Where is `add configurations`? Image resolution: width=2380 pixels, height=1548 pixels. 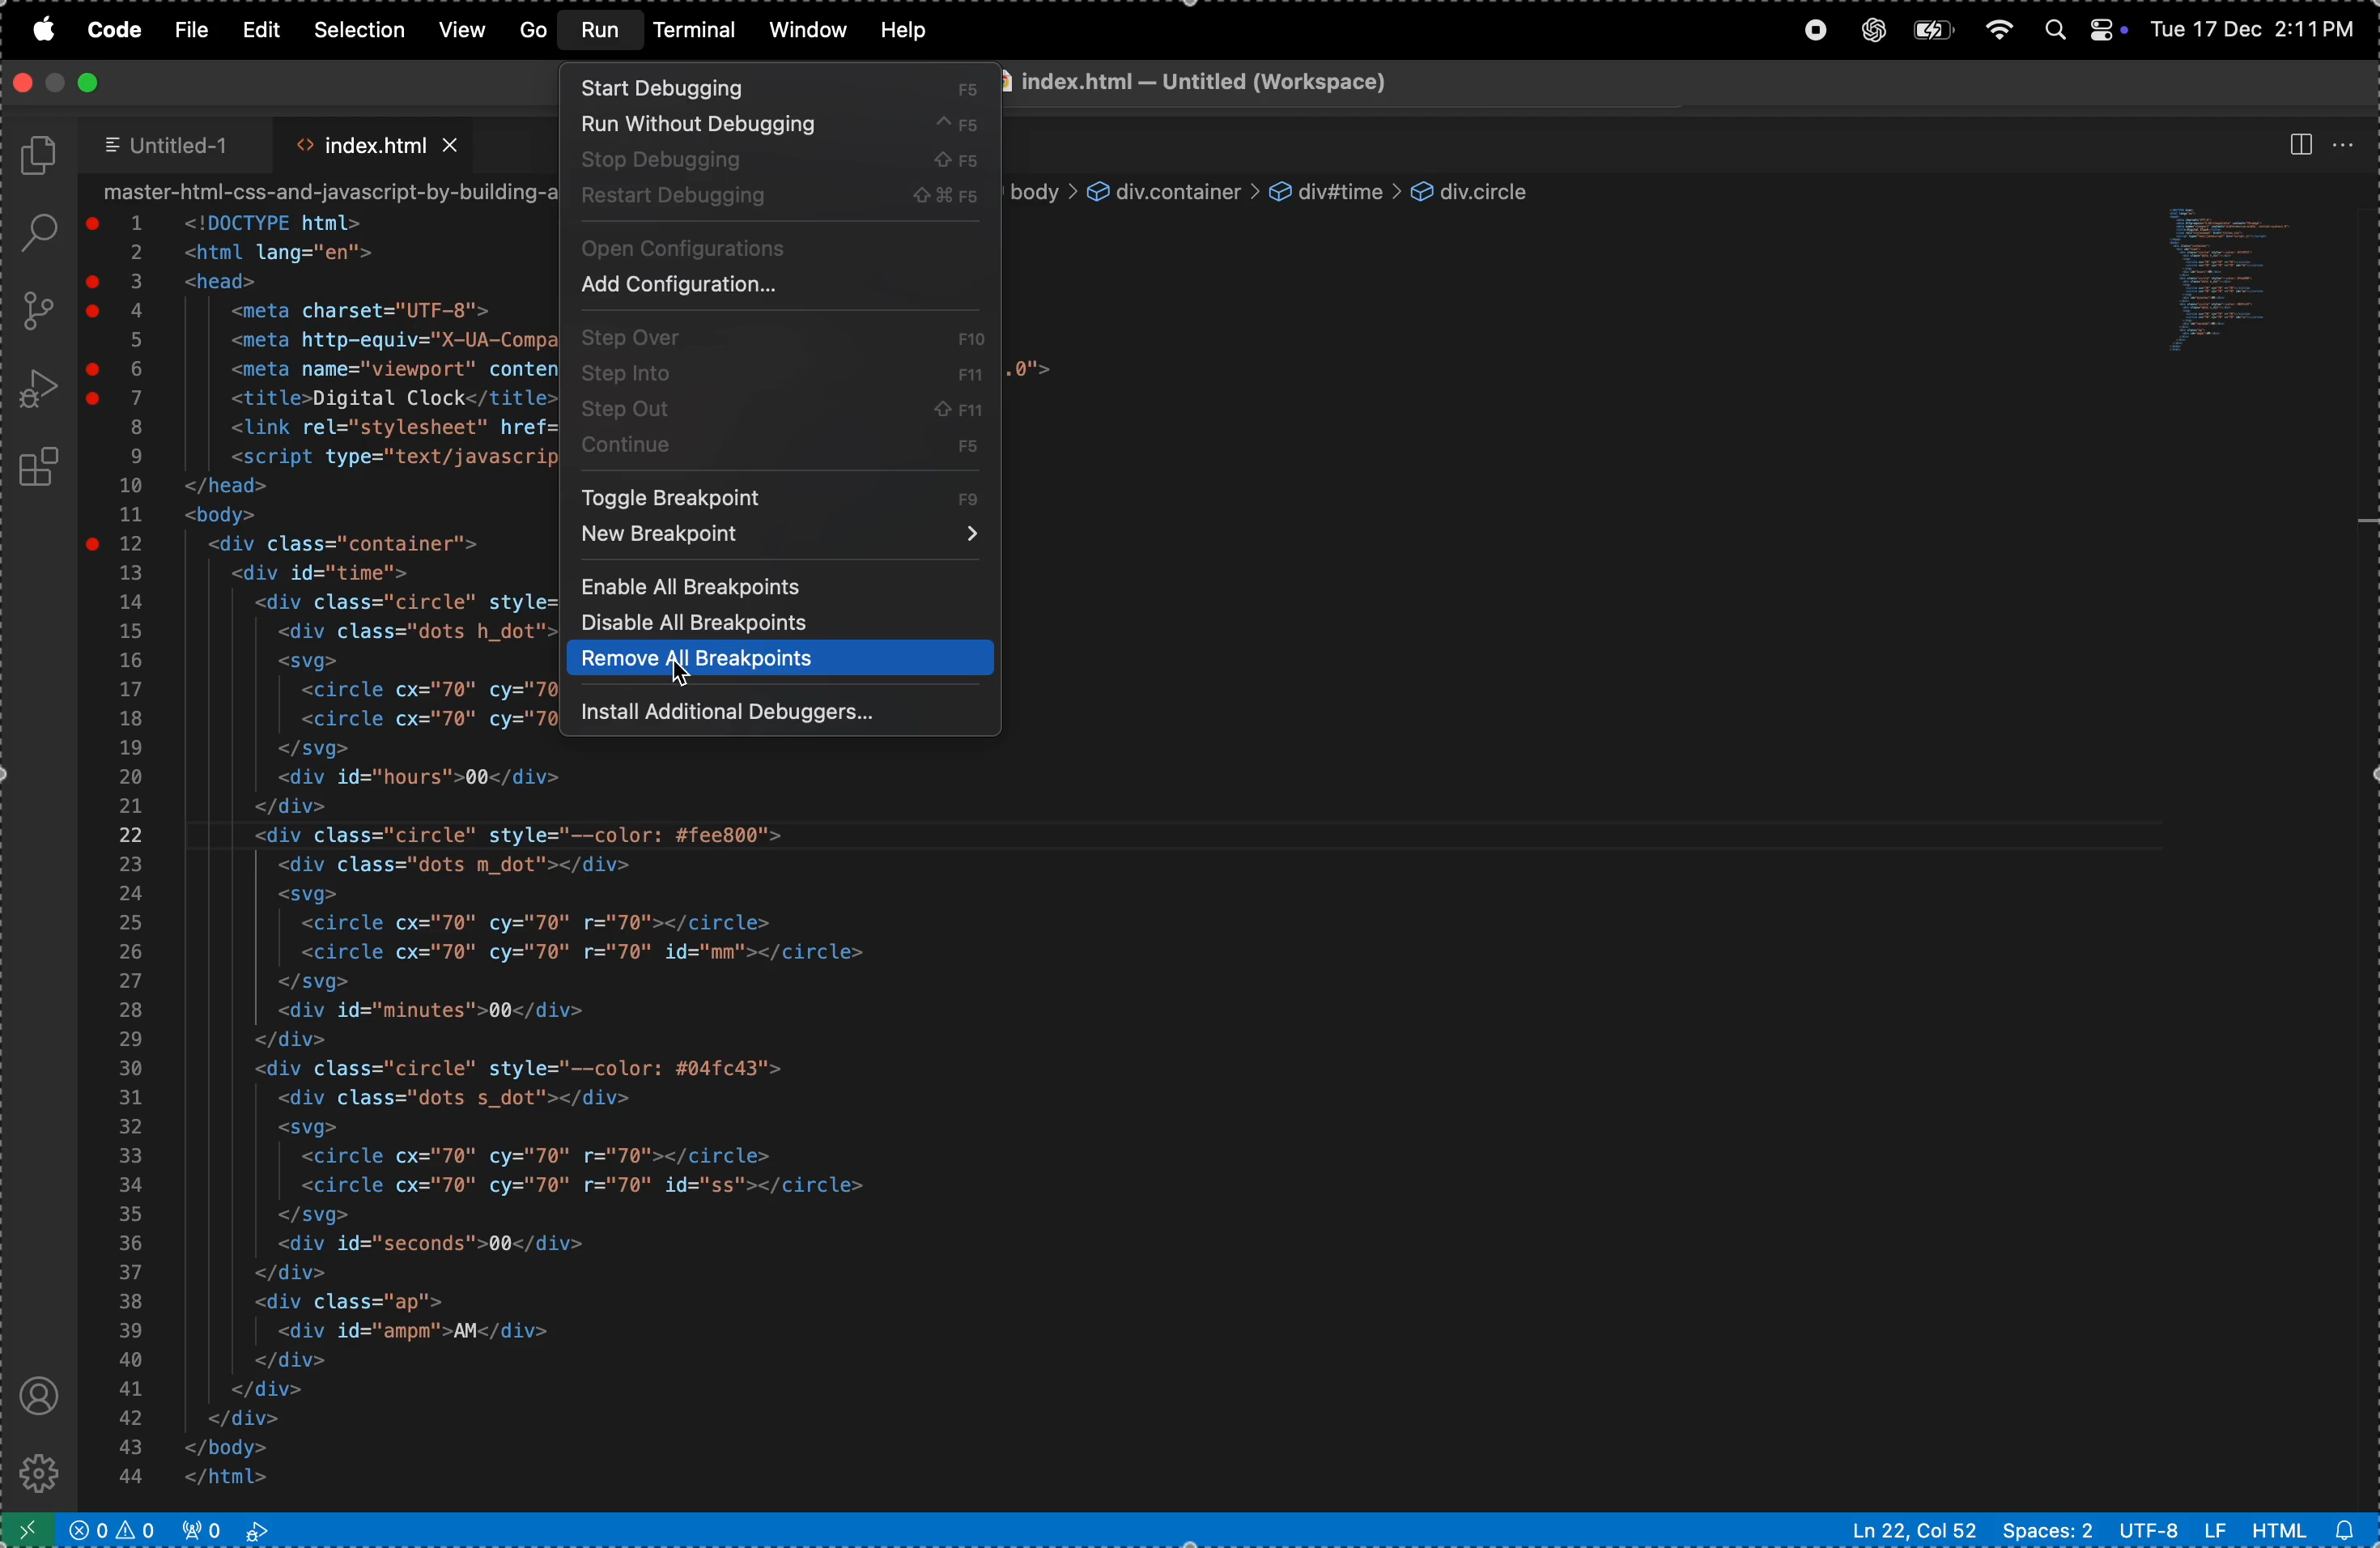 add configurations is located at coordinates (773, 289).